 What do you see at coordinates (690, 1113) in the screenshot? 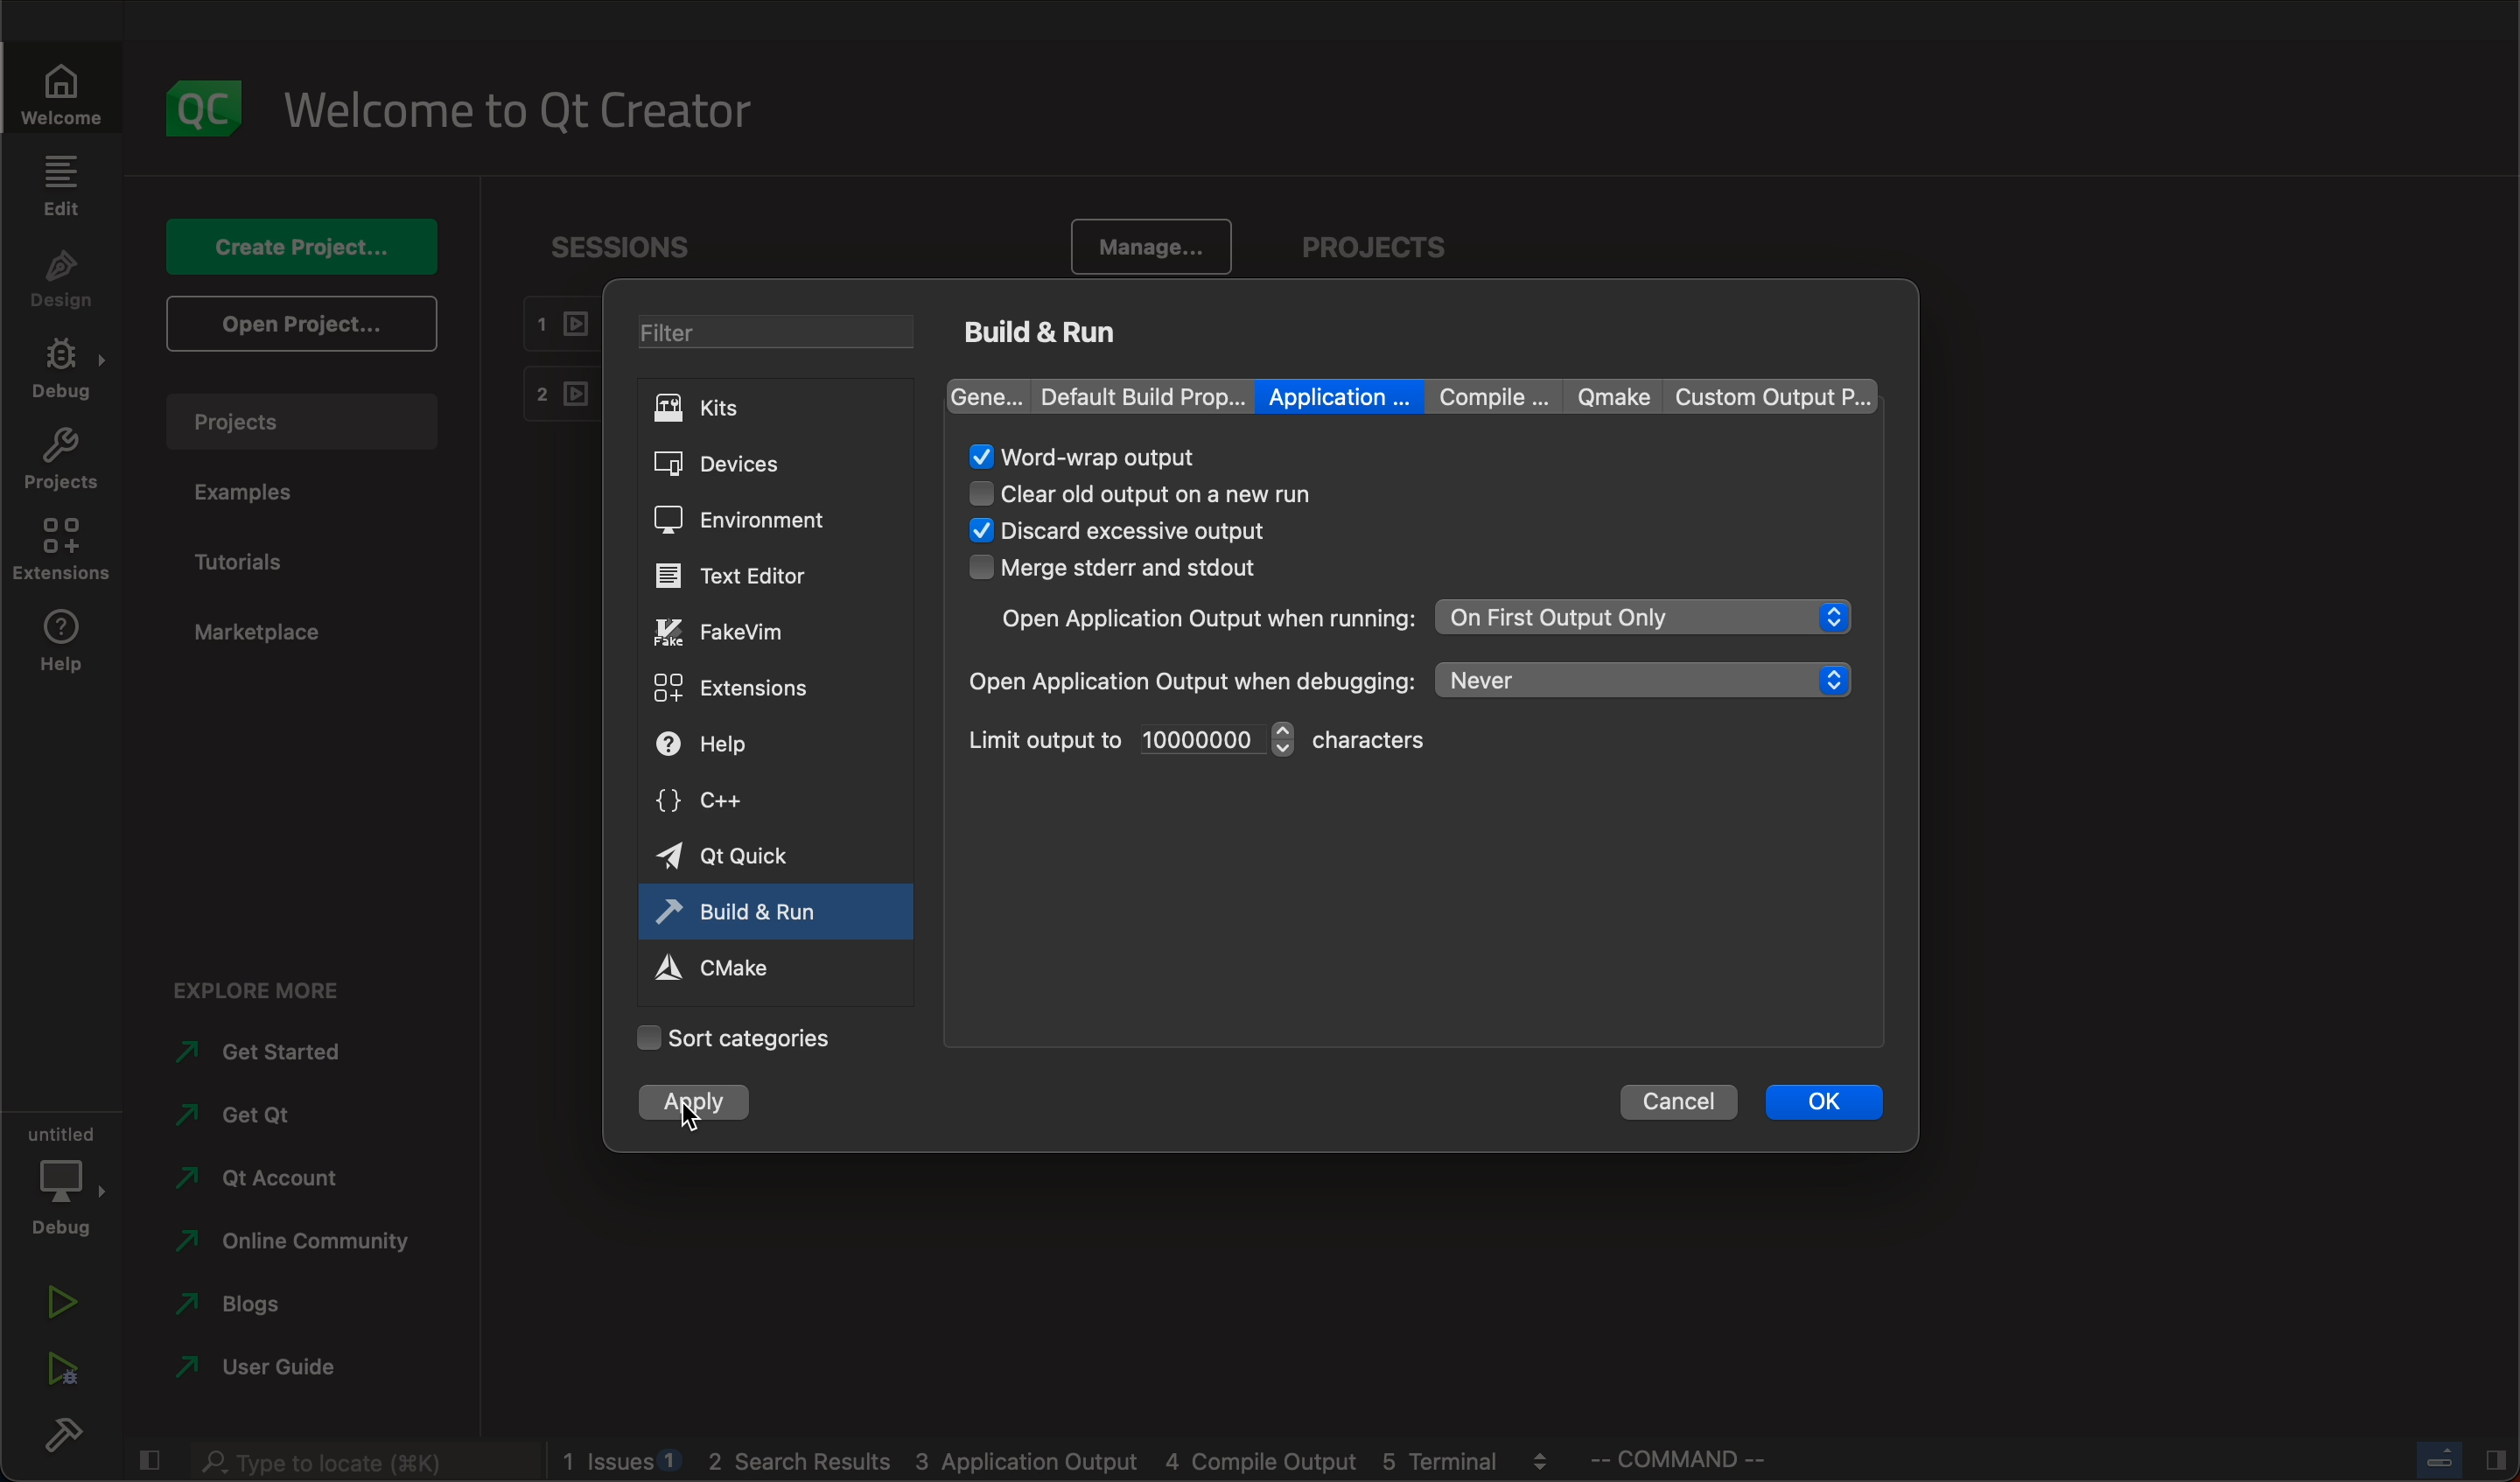
I see `cursor` at bounding box center [690, 1113].